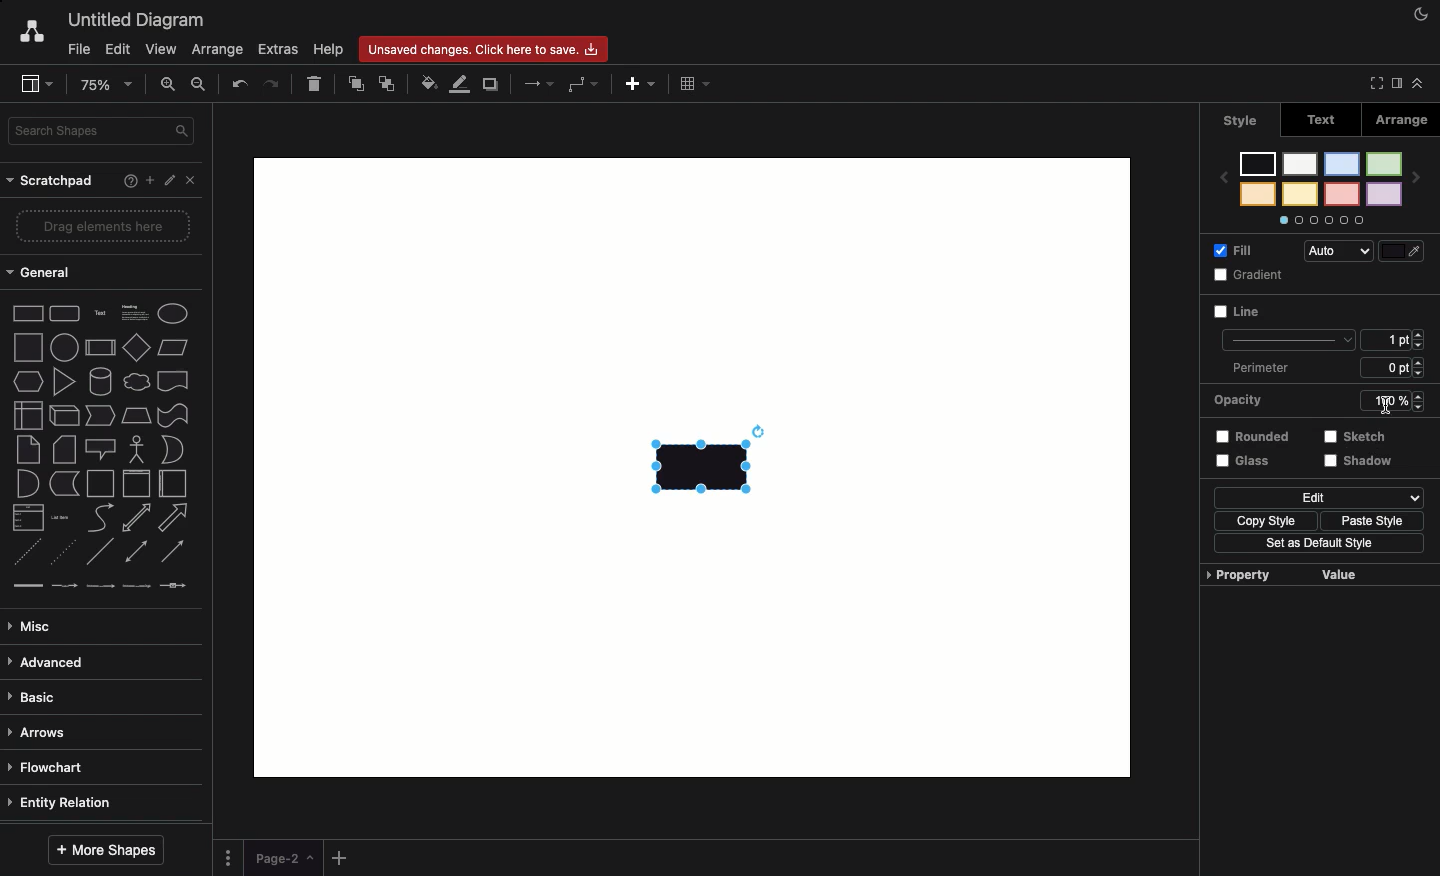  What do you see at coordinates (1255, 436) in the screenshot?
I see `Rounded` at bounding box center [1255, 436].